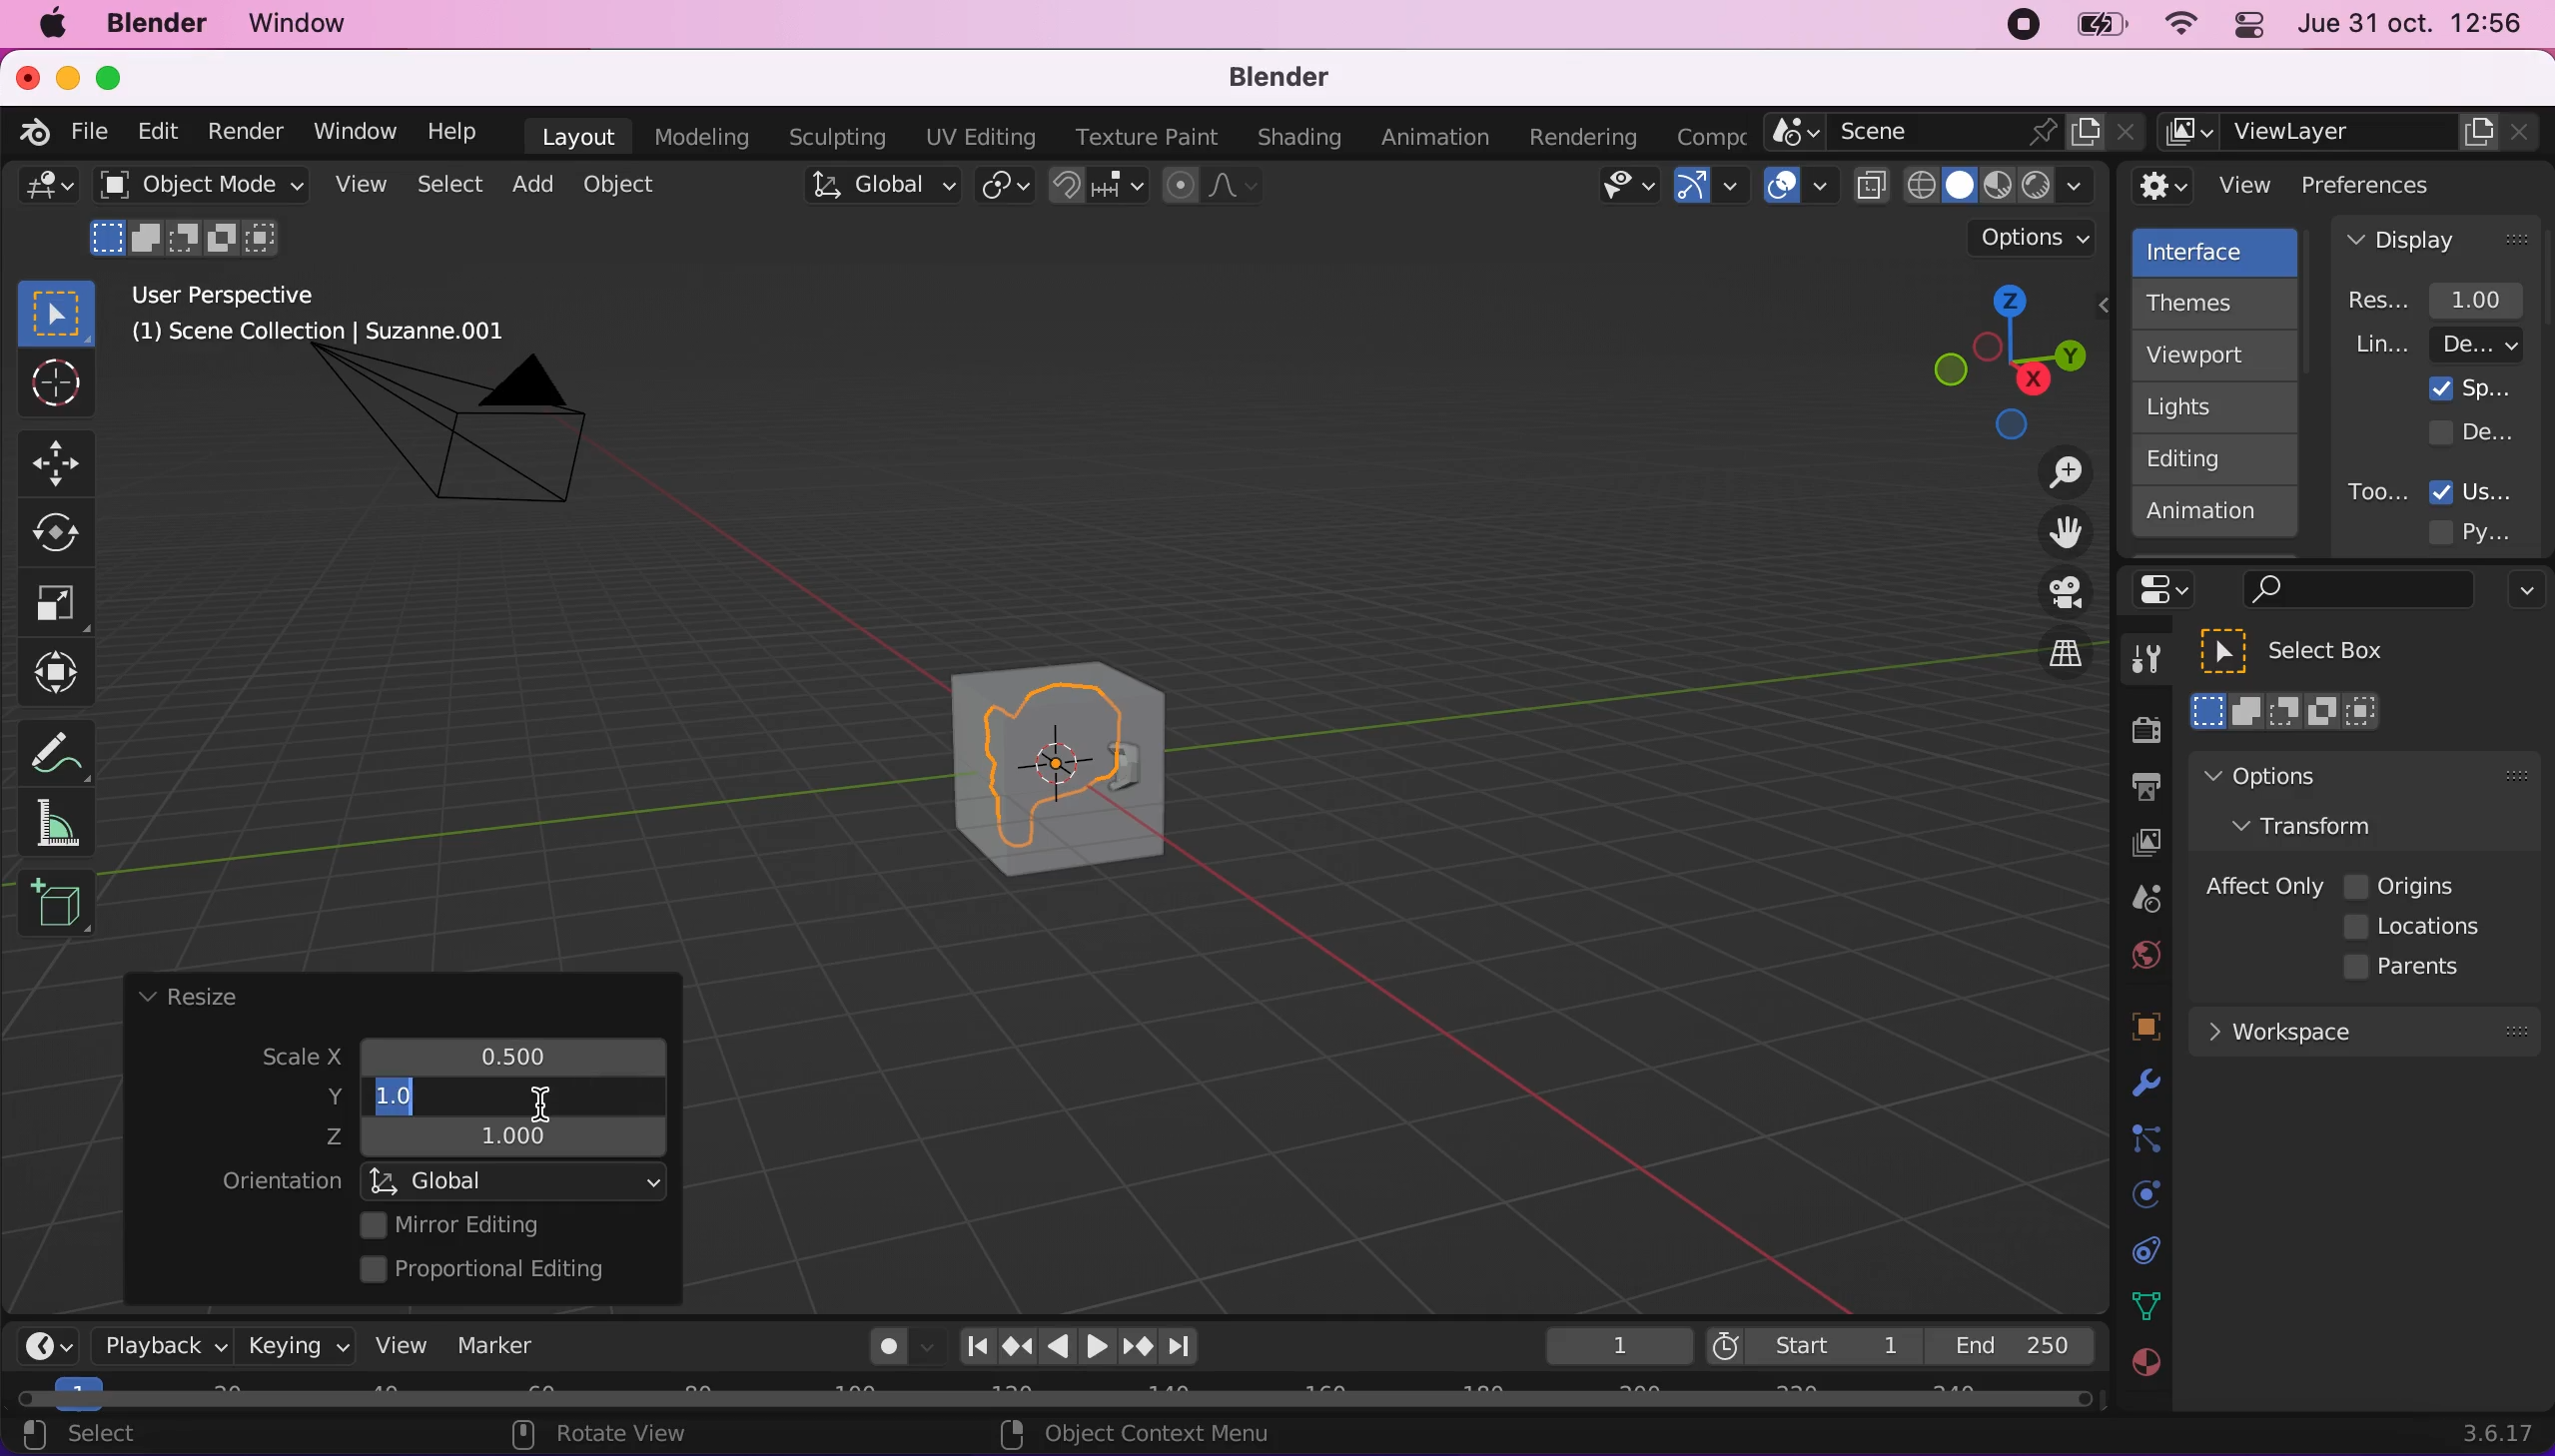  What do you see at coordinates (1017, 1346) in the screenshot?
I see `jump to keyframe` at bounding box center [1017, 1346].